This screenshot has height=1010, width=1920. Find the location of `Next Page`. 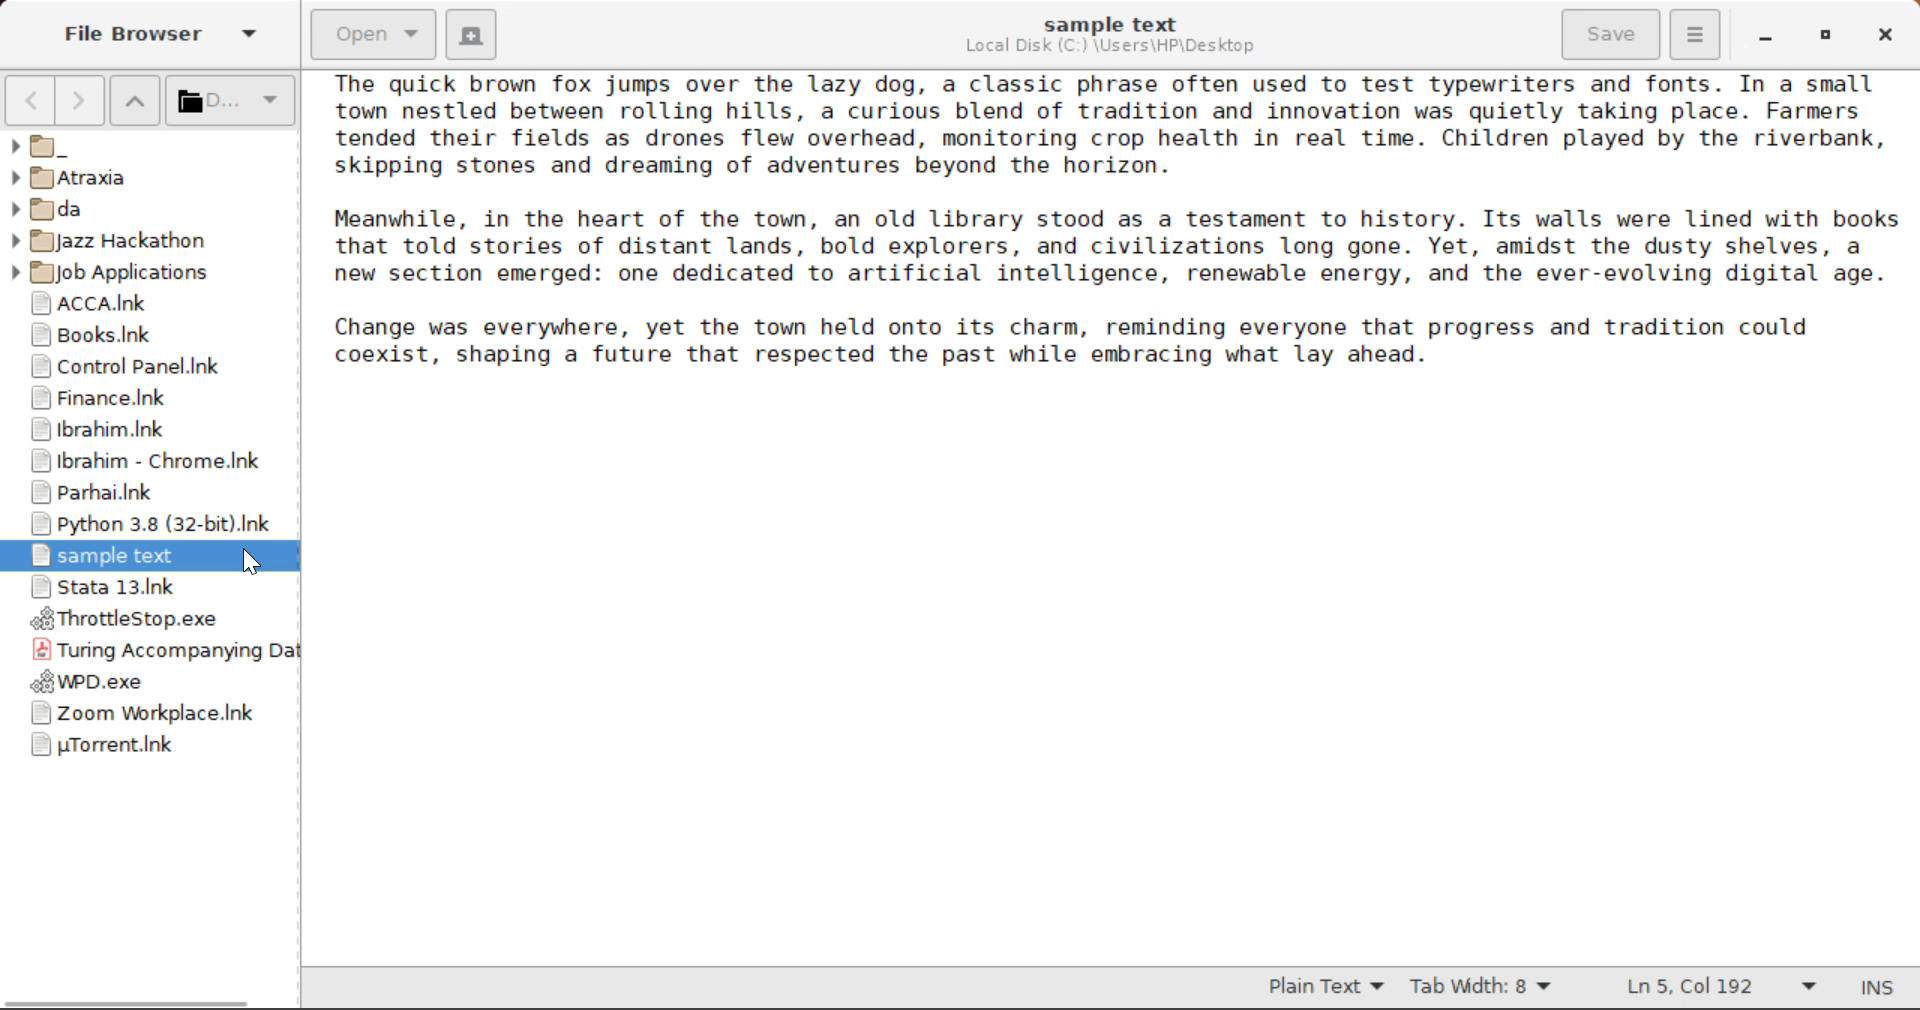

Next Page is located at coordinates (83, 100).